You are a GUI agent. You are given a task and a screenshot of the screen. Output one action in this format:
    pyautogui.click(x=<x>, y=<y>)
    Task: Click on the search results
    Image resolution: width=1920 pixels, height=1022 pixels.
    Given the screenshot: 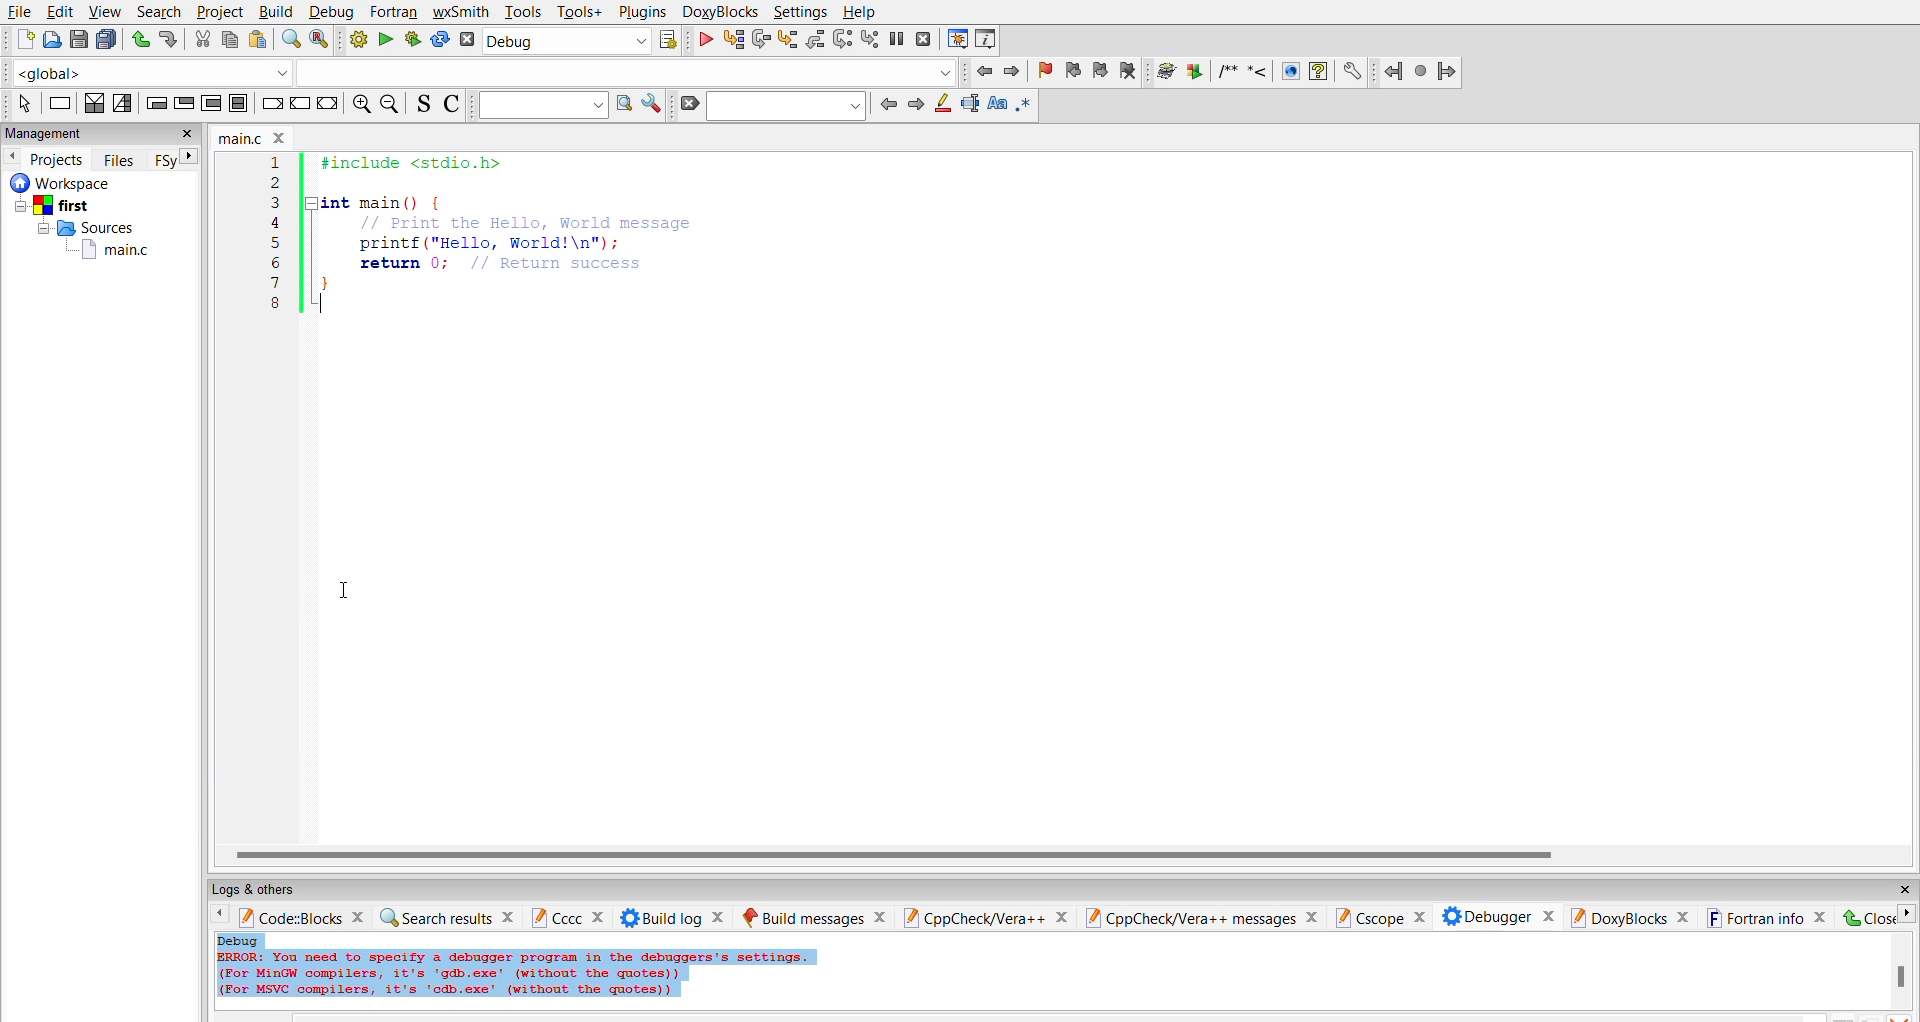 What is the action you would take?
    pyautogui.click(x=449, y=916)
    